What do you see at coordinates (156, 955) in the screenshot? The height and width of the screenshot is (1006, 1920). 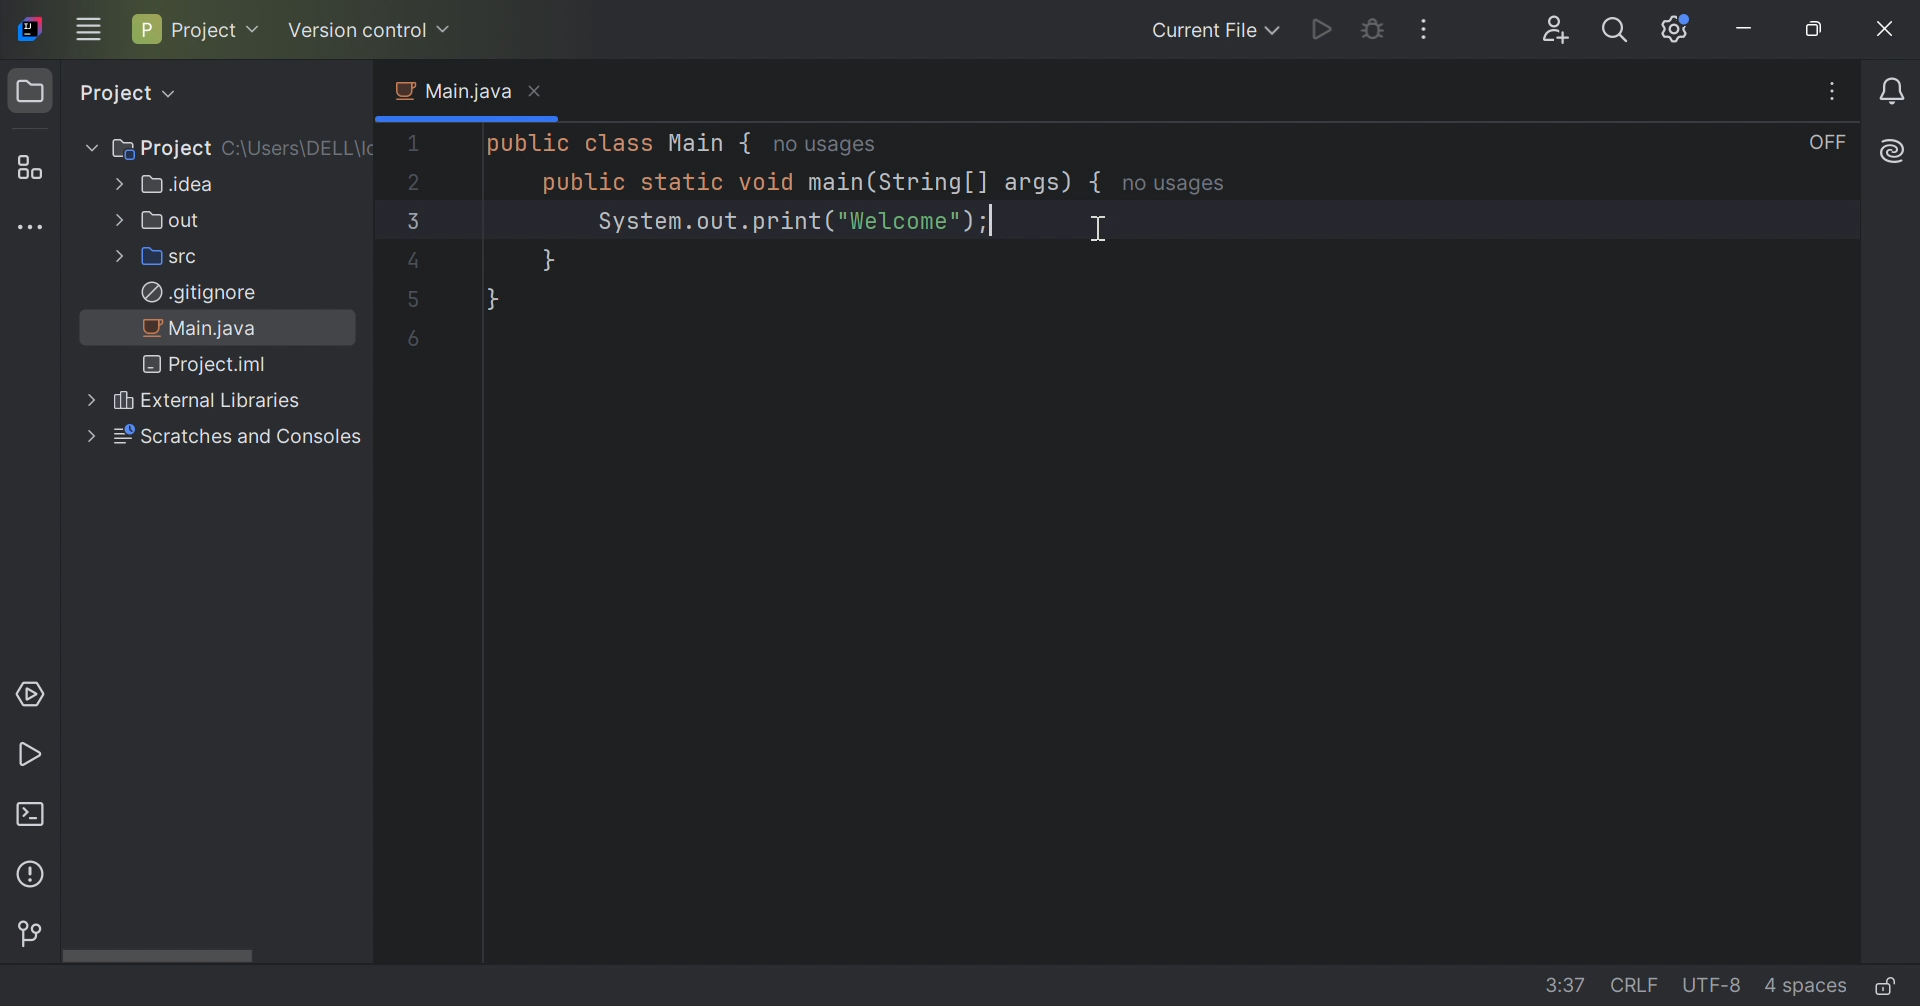 I see `Scroll bar` at bounding box center [156, 955].